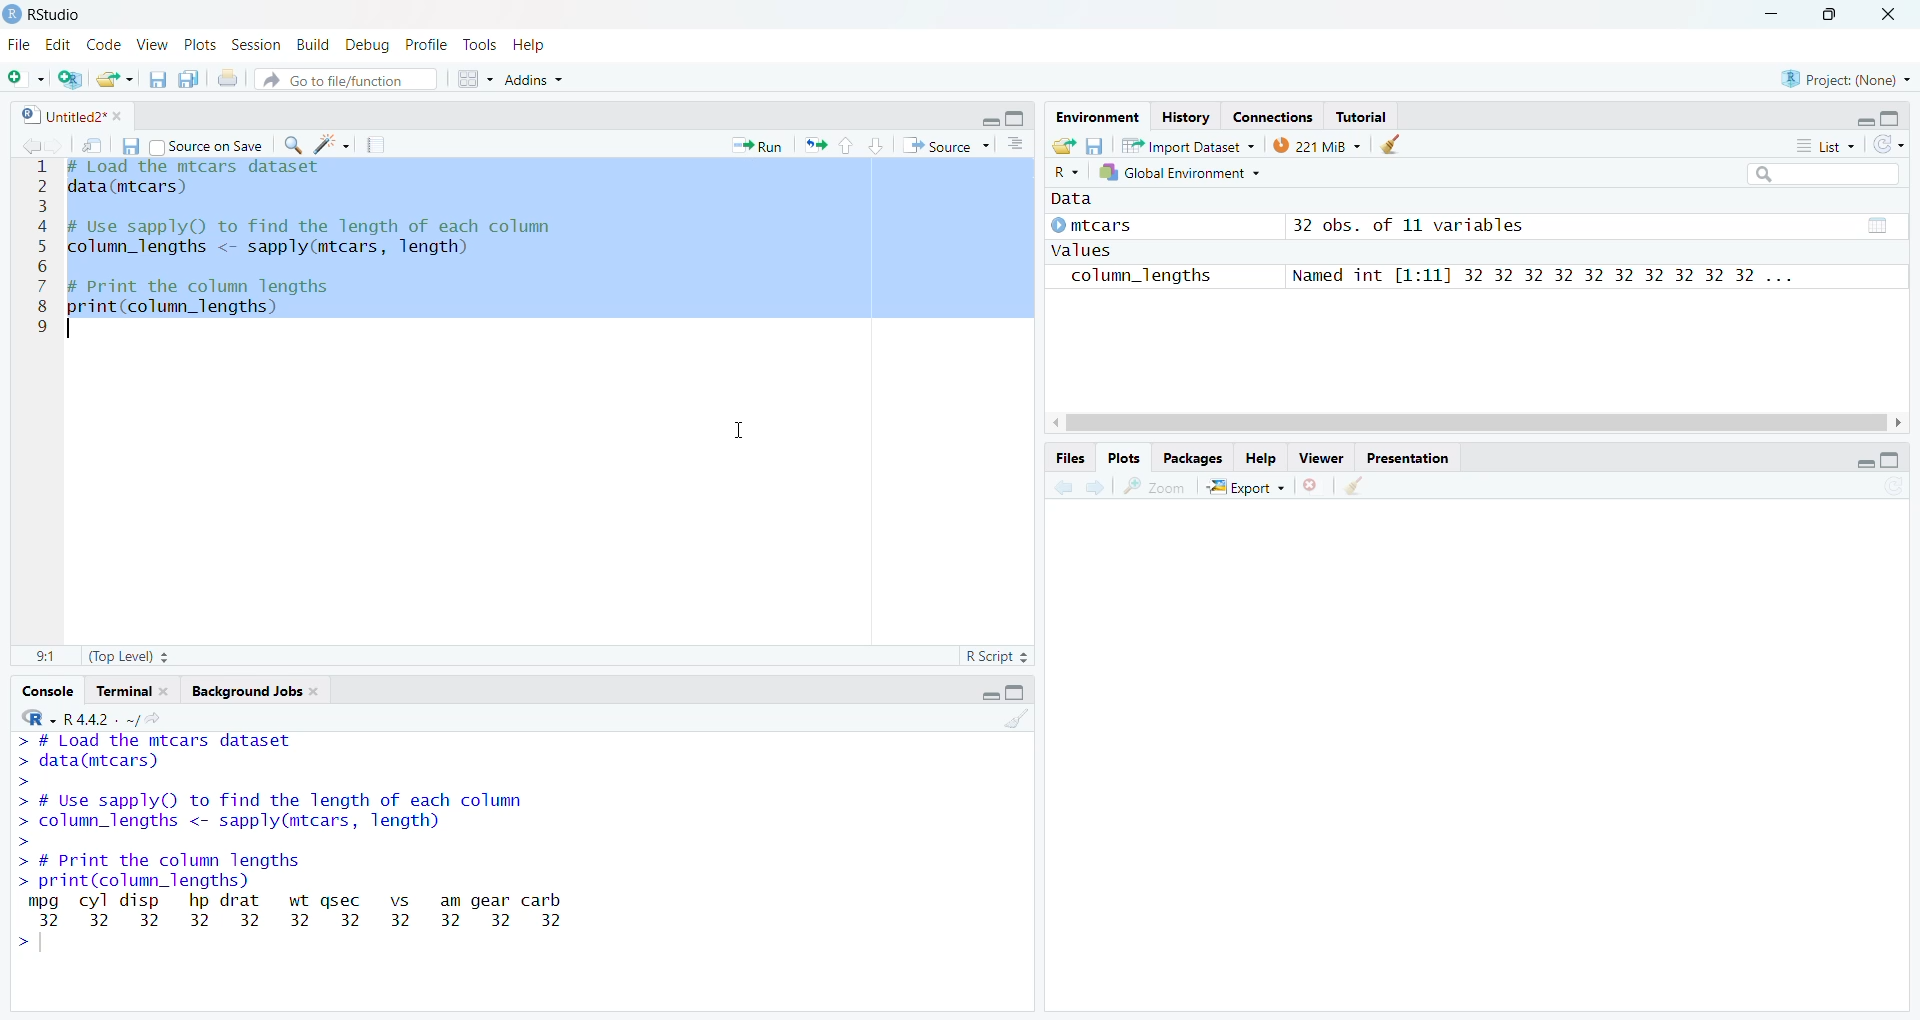  Describe the element at coordinates (130, 146) in the screenshot. I see `Save` at that location.